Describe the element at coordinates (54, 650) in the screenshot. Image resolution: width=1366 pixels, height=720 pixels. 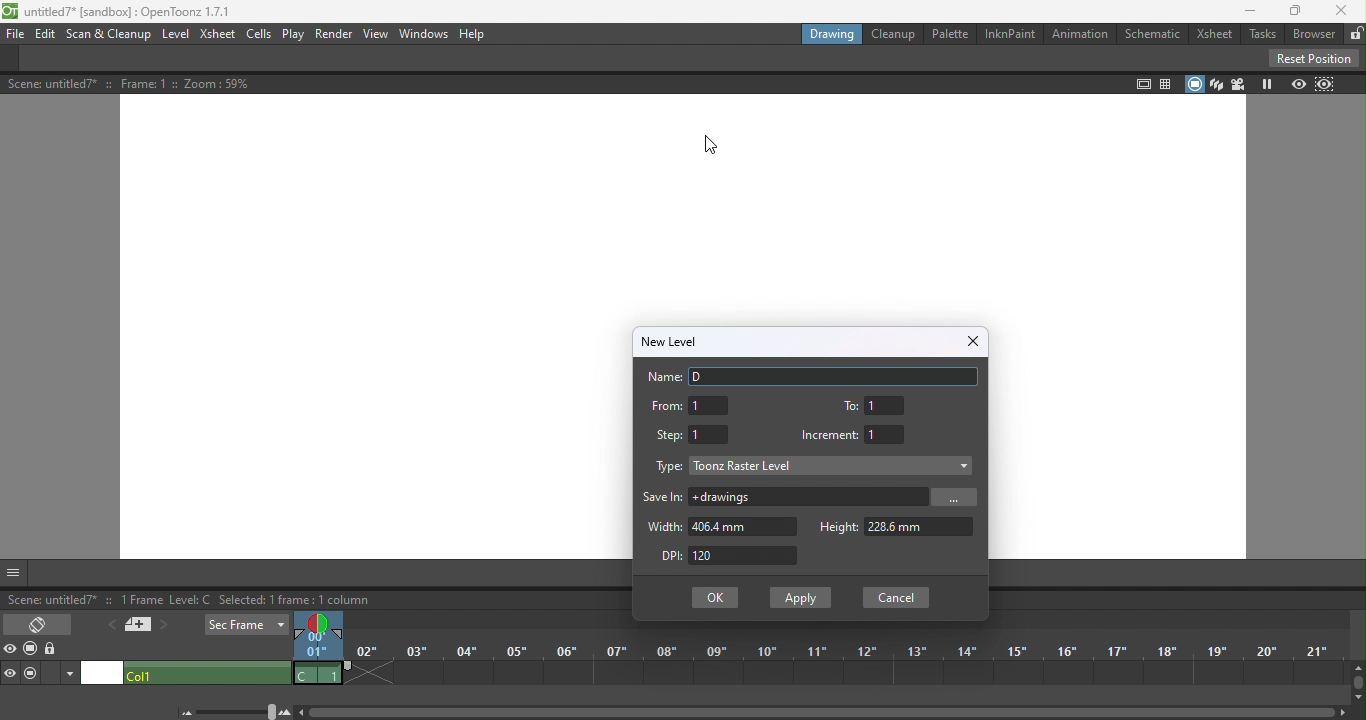
I see `Lock toggle all` at that location.